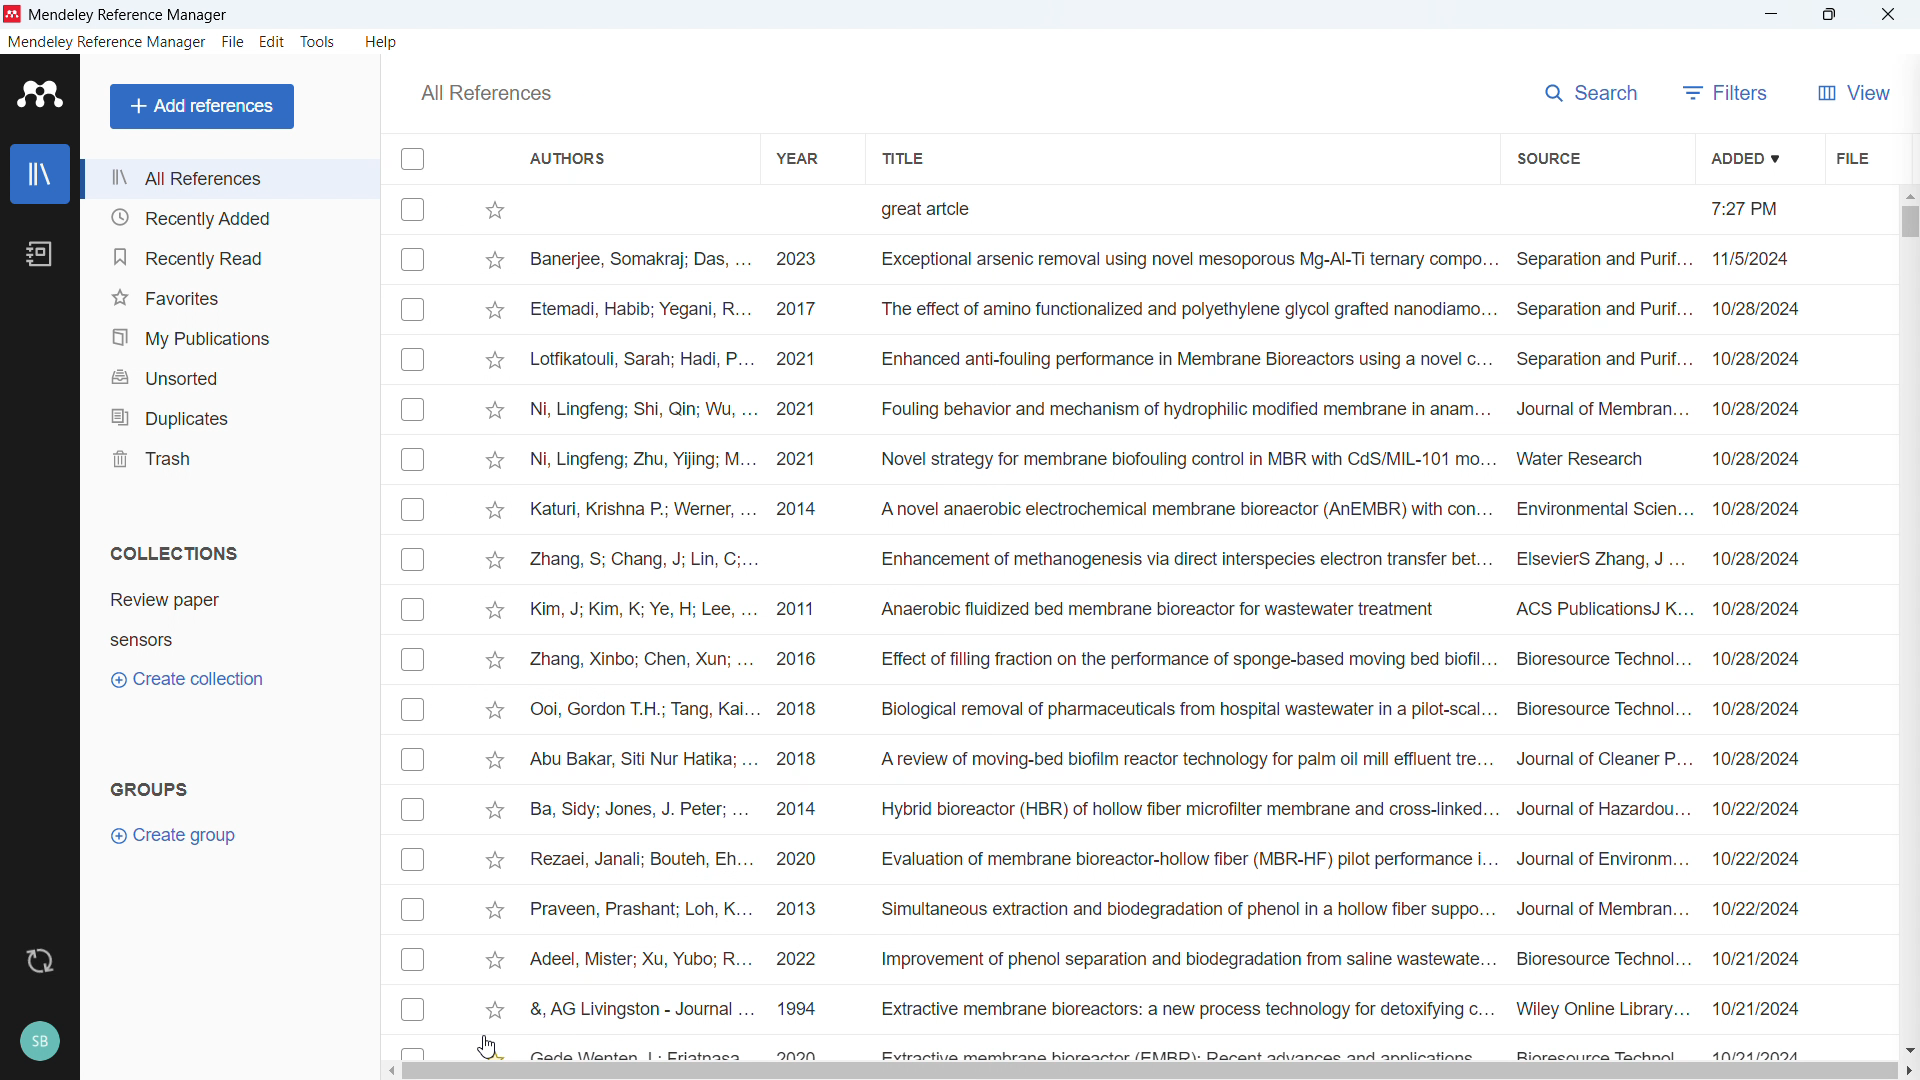 This screenshot has width=1920, height=1080. What do you see at coordinates (1910, 222) in the screenshot?
I see `Vertical scrollbar ` at bounding box center [1910, 222].